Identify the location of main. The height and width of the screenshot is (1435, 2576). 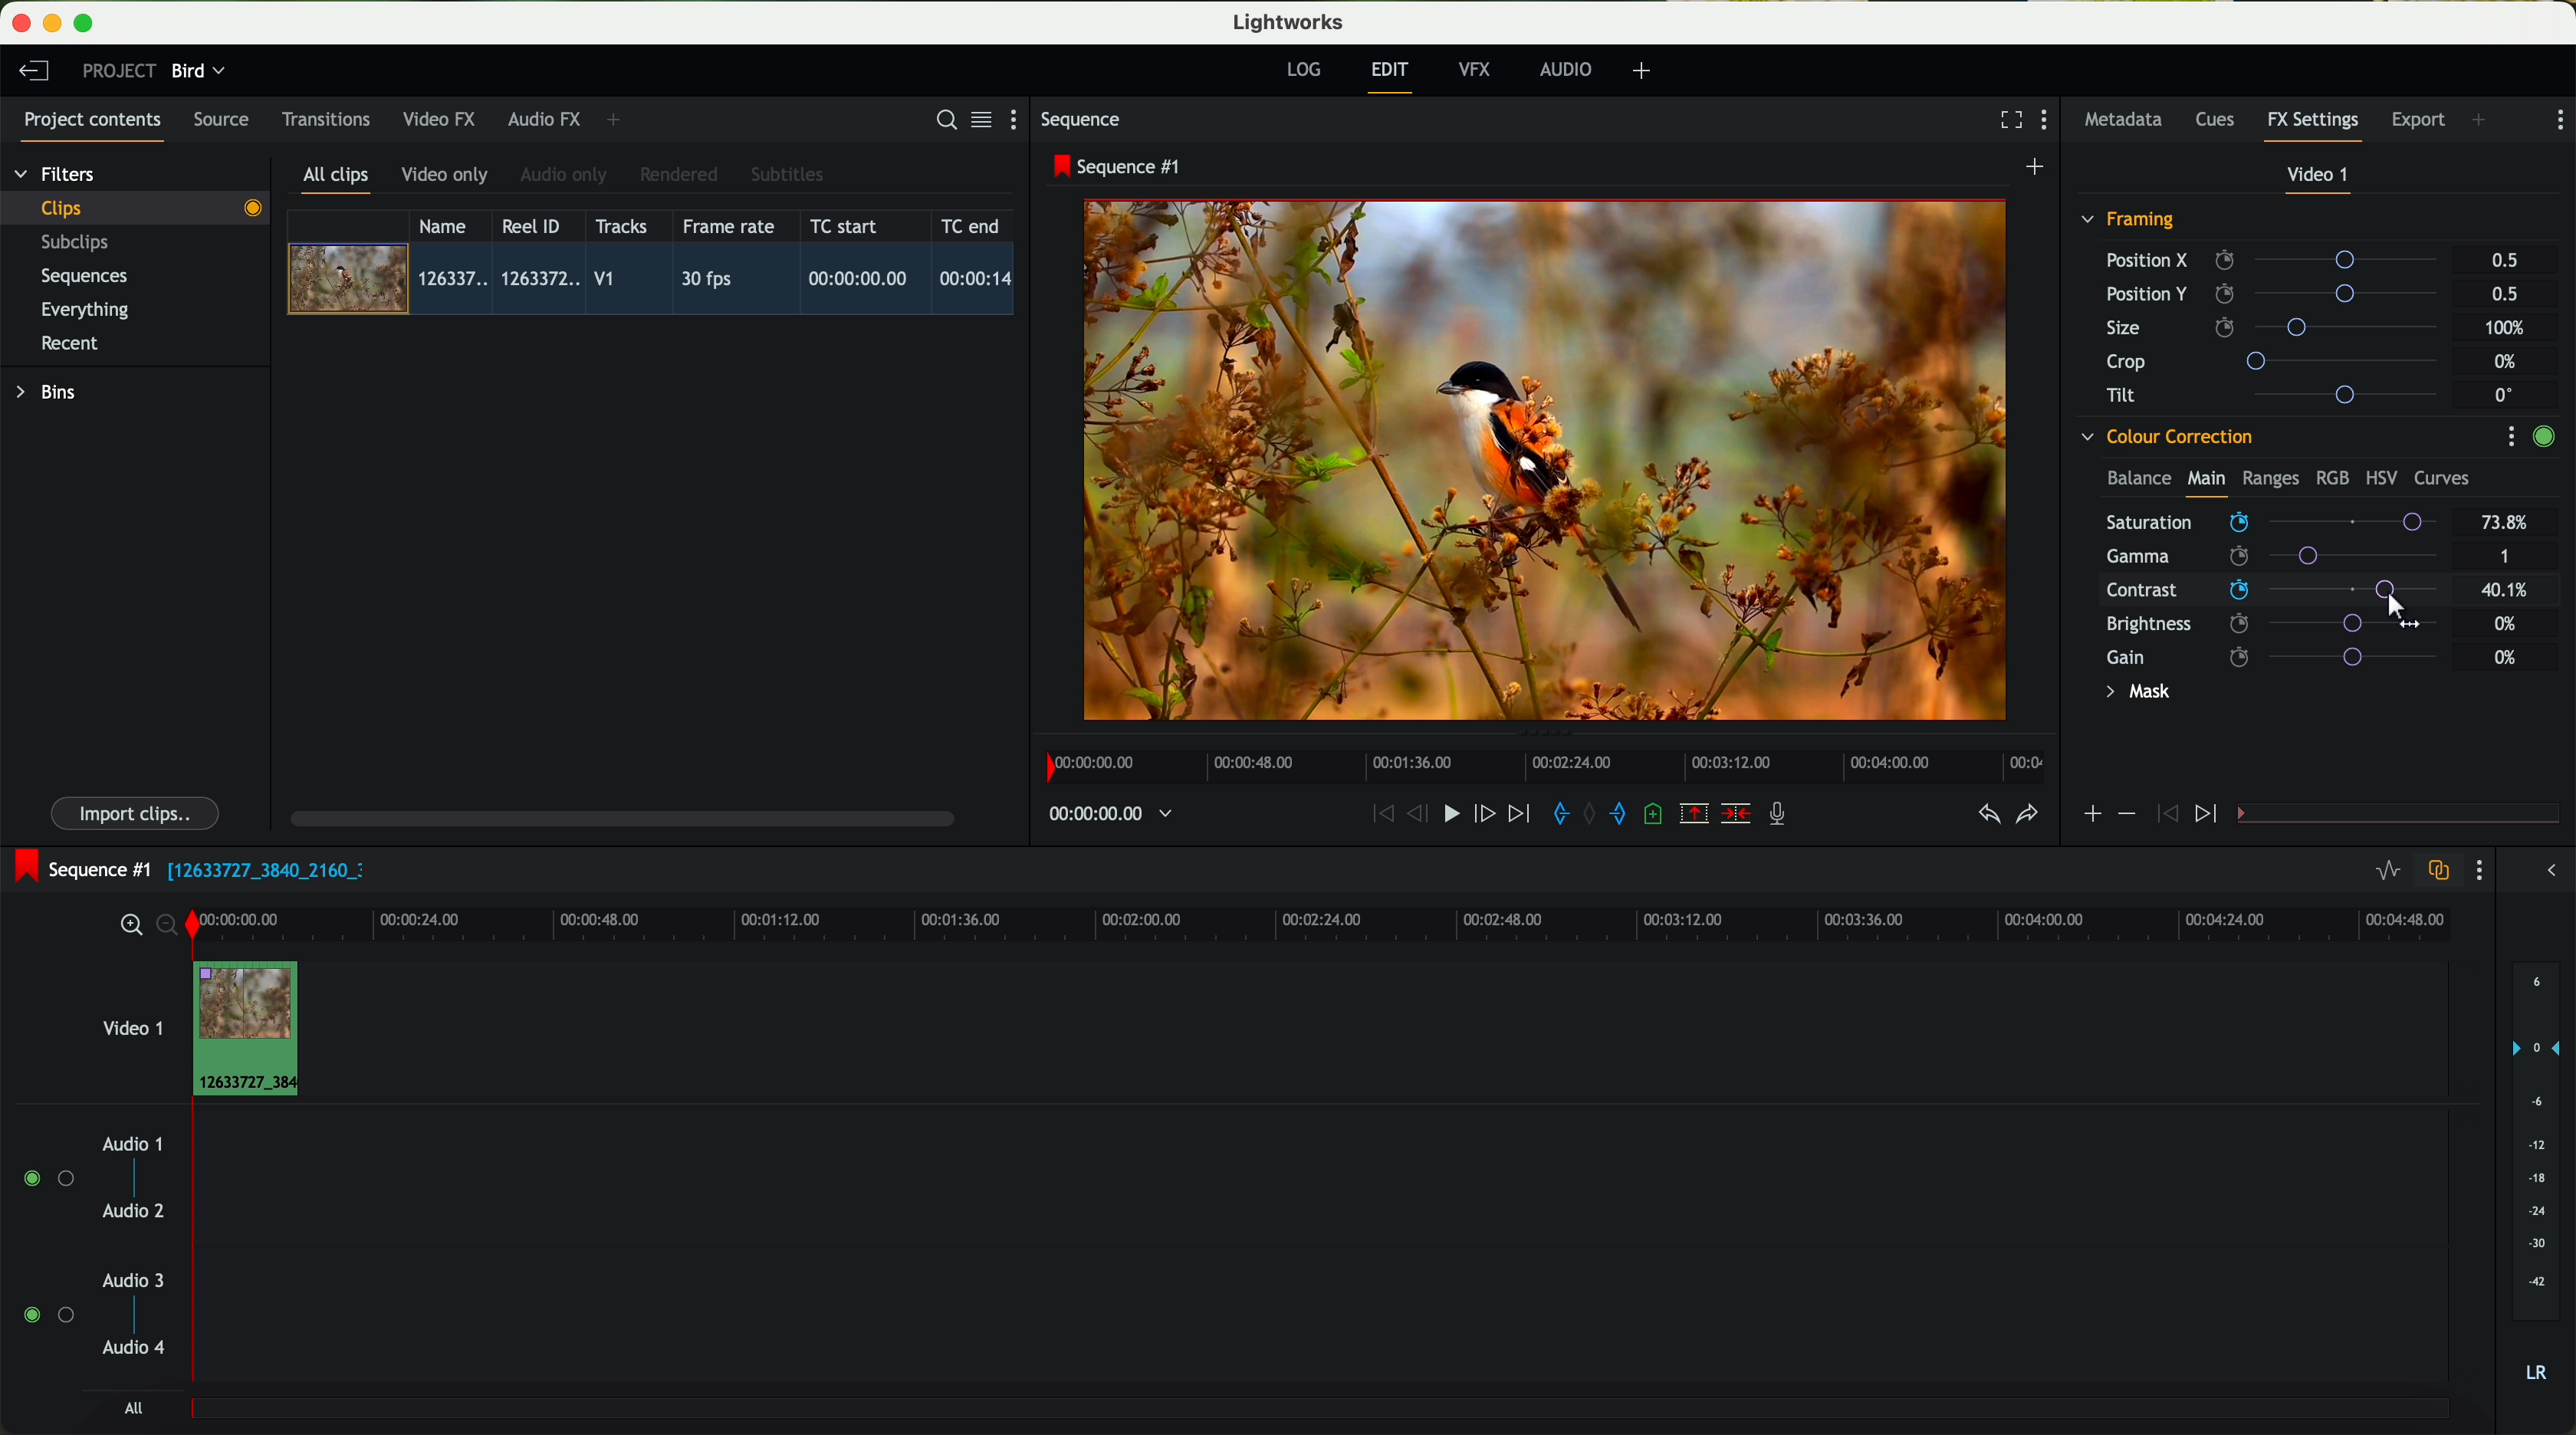
(2206, 482).